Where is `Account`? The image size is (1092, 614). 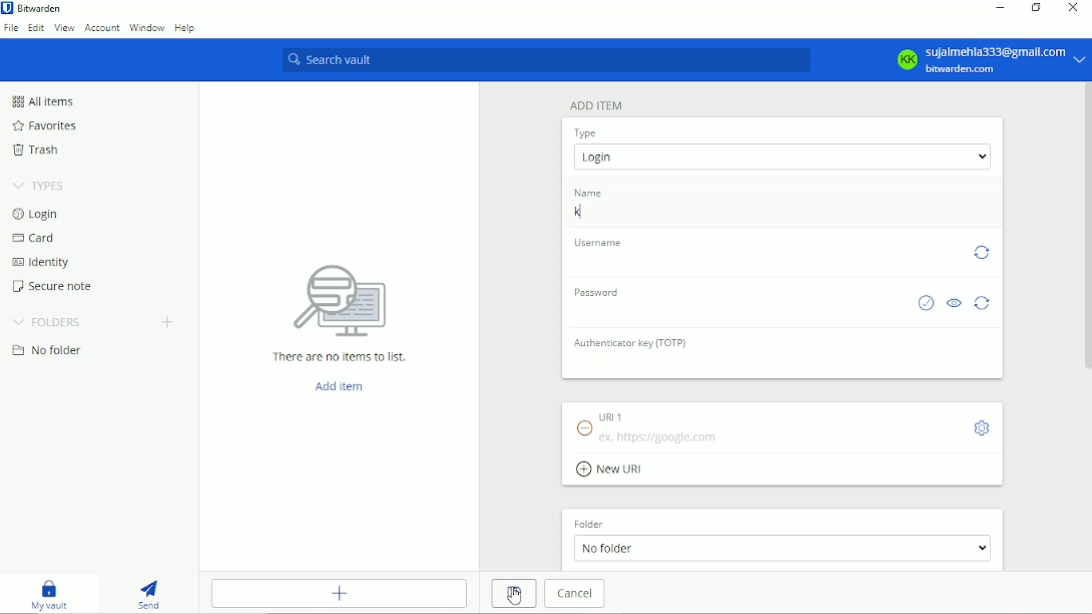
Account is located at coordinates (101, 29).